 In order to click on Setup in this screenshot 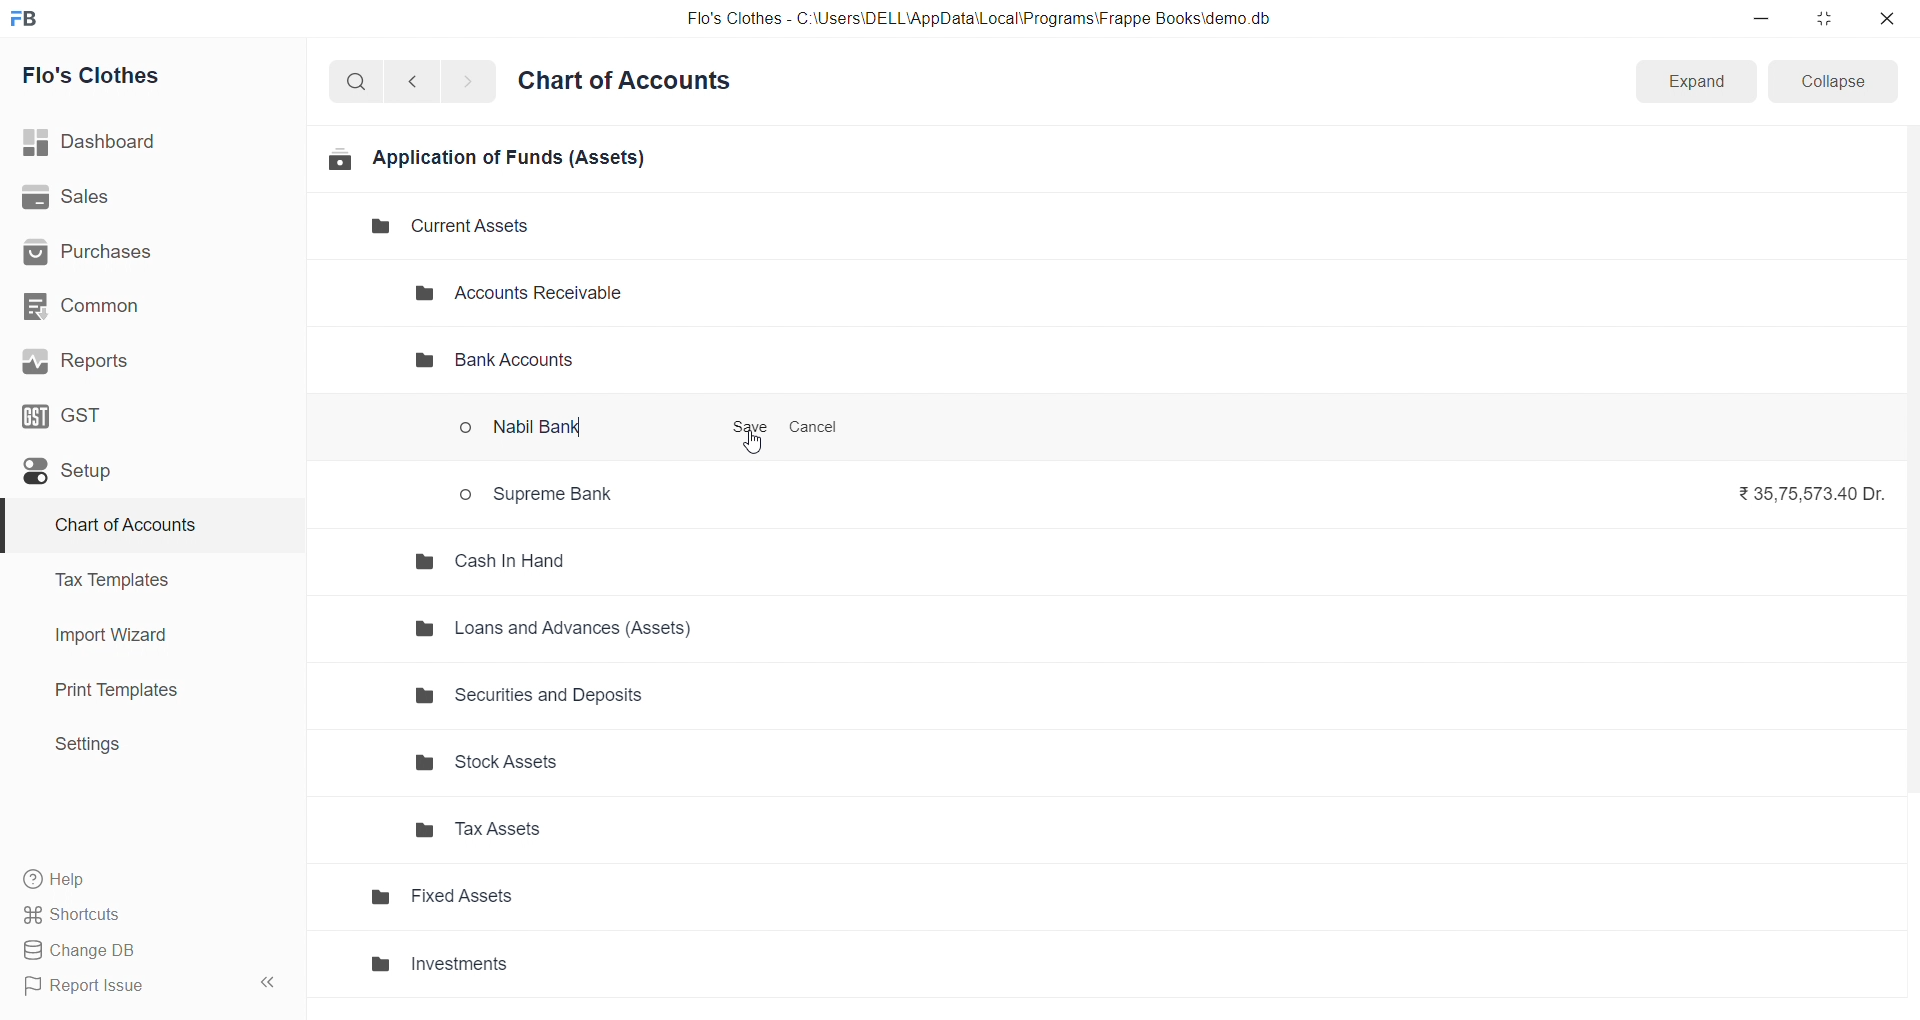, I will do `click(143, 470)`.